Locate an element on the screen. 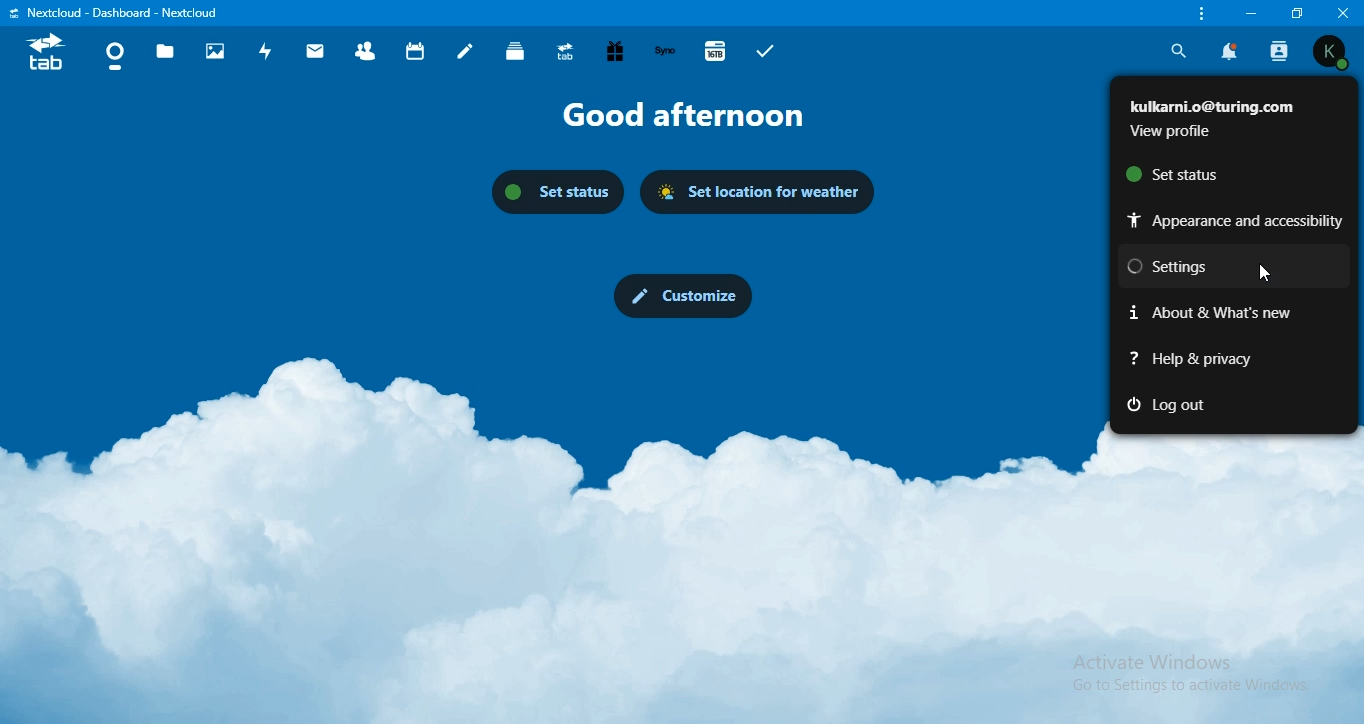  help & privacy is located at coordinates (1206, 358).